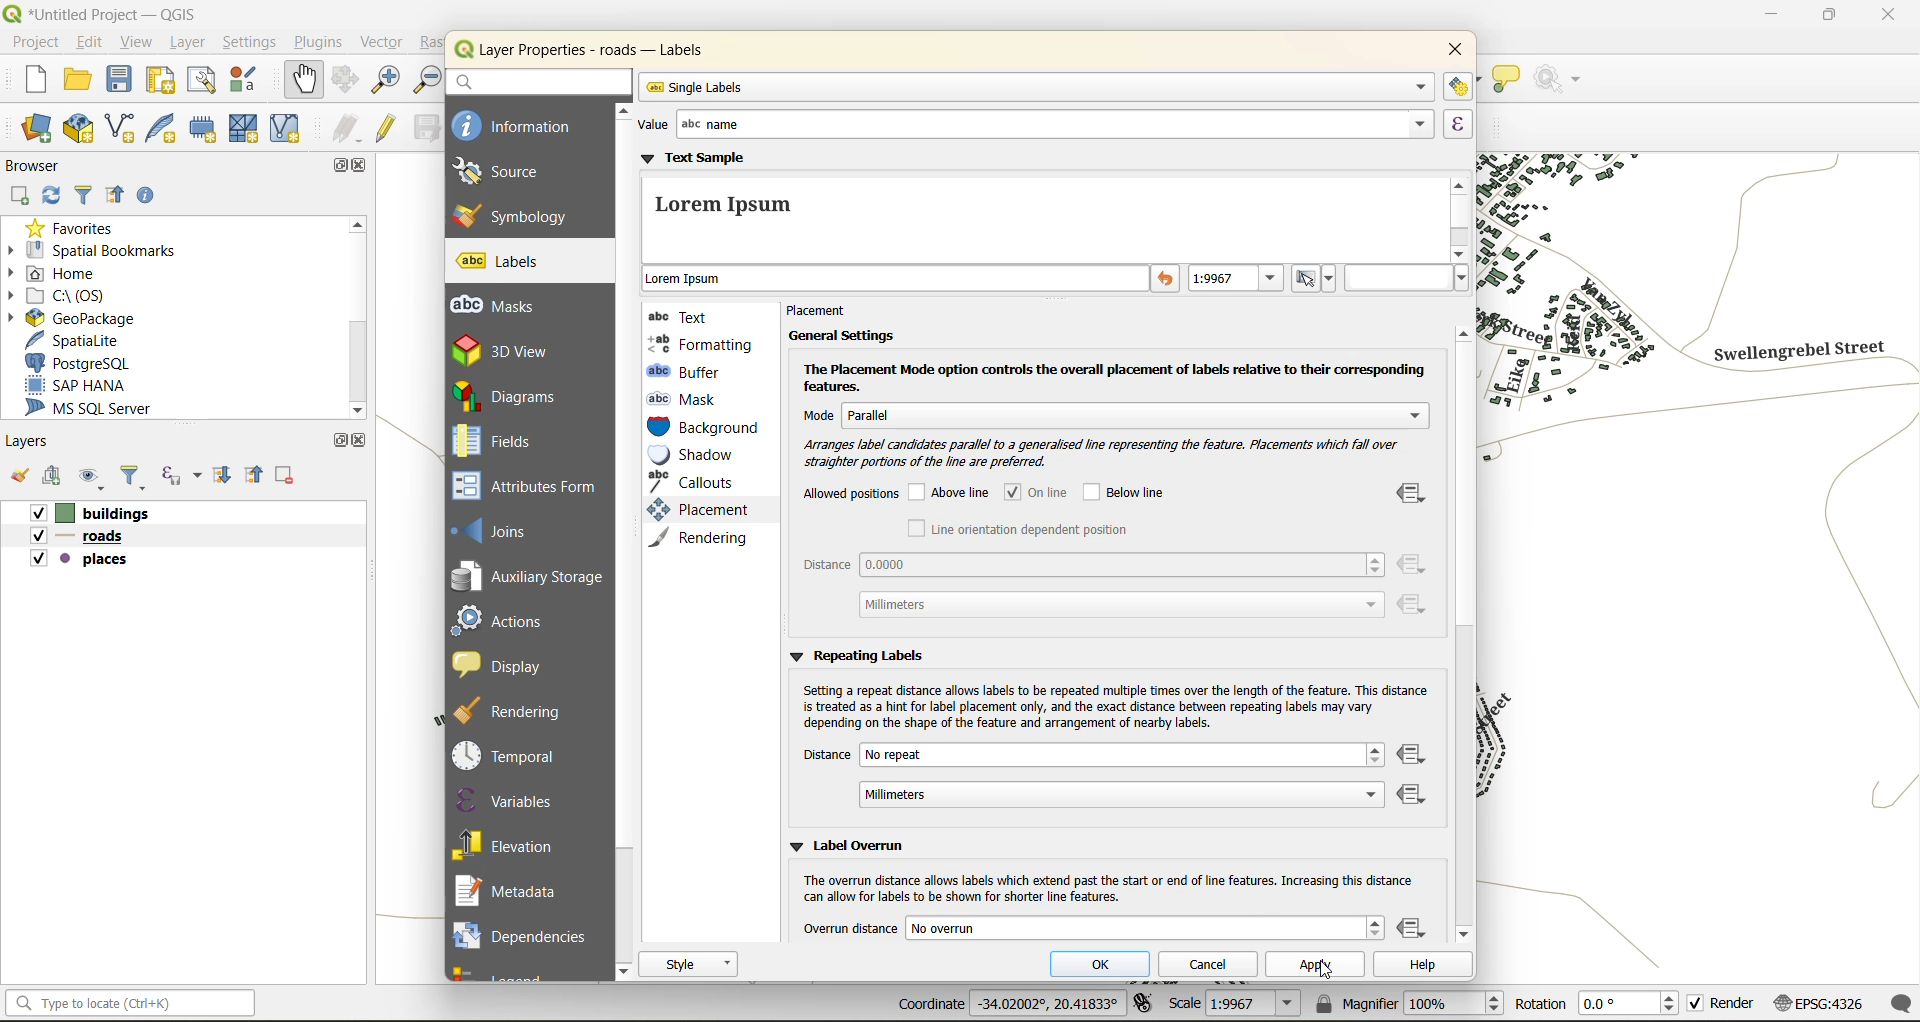 The image size is (1920, 1022). What do you see at coordinates (1036, 87) in the screenshot?
I see `single labels` at bounding box center [1036, 87].